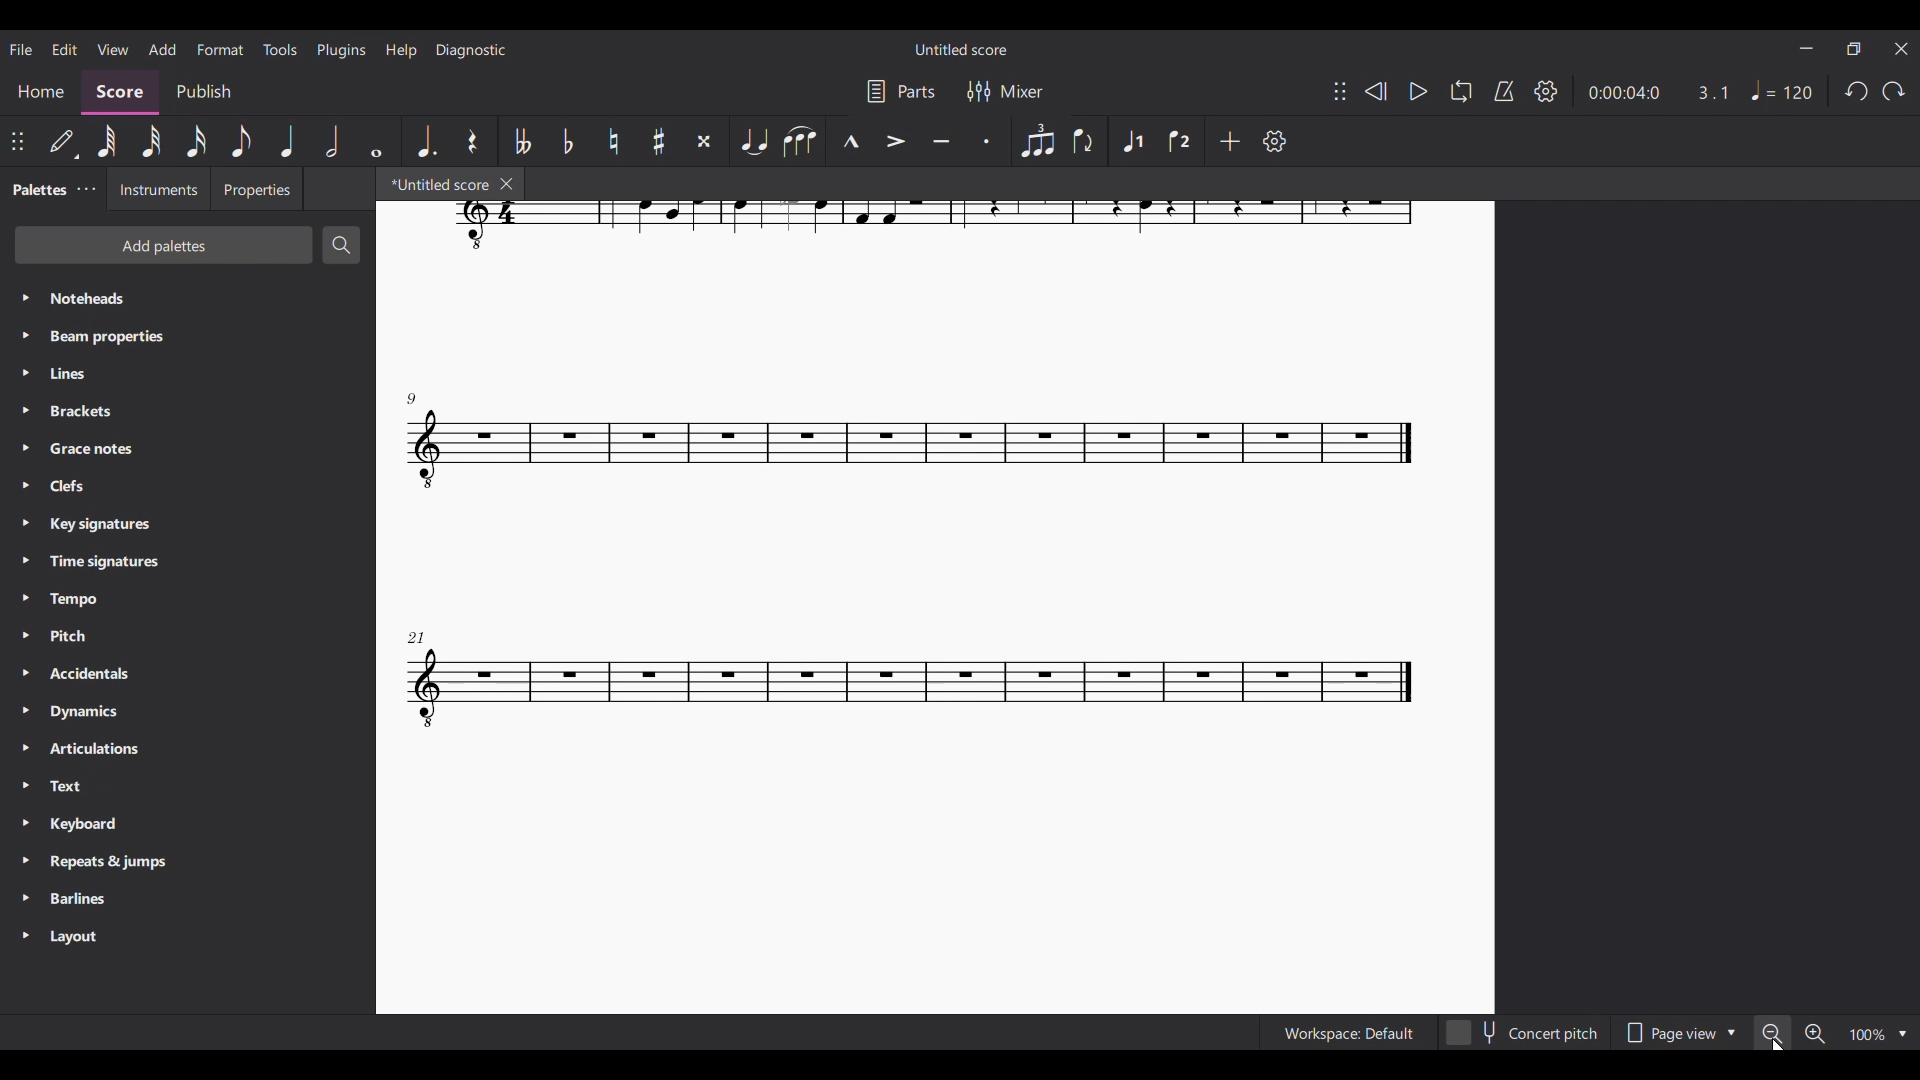 Image resolution: width=1920 pixels, height=1080 pixels. What do you see at coordinates (1712, 92) in the screenshot?
I see `Current ratio` at bounding box center [1712, 92].